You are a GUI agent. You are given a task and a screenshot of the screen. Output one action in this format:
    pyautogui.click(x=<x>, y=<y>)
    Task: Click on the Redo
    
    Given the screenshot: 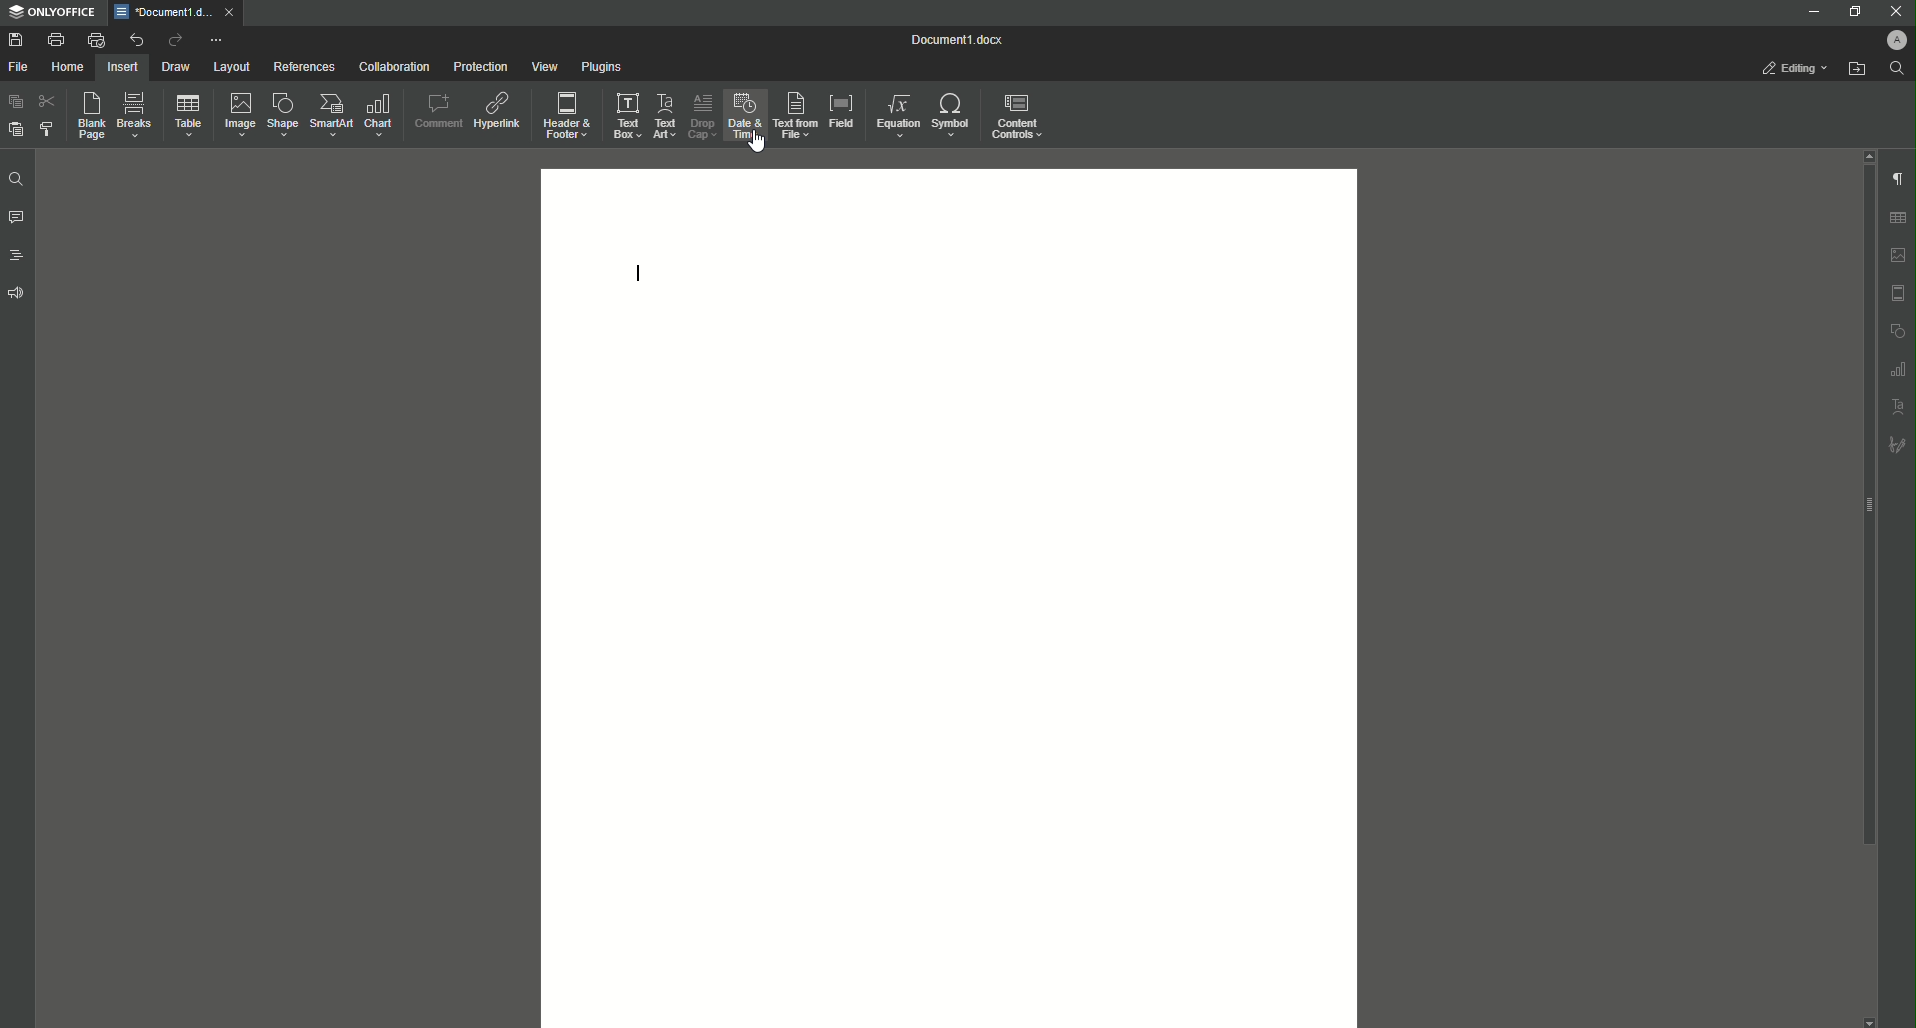 What is the action you would take?
    pyautogui.click(x=172, y=40)
    